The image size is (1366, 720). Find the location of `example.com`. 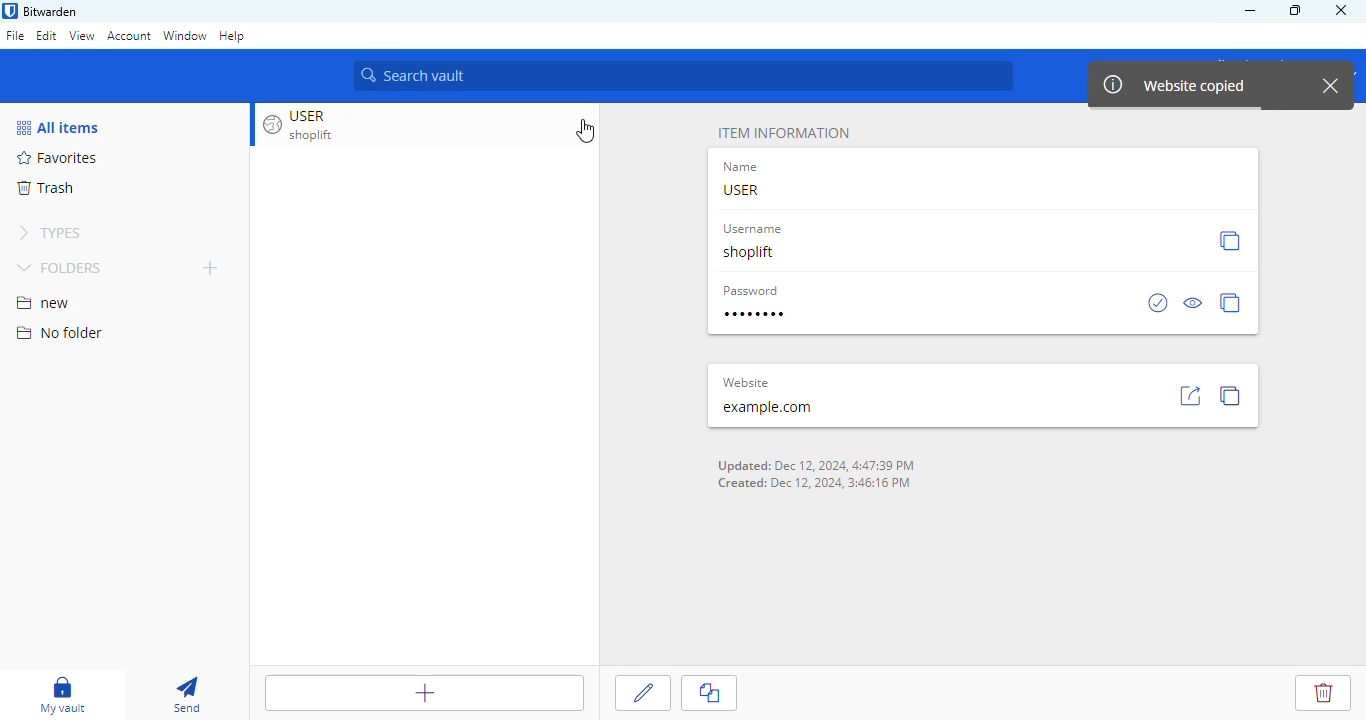

example.com is located at coordinates (768, 407).